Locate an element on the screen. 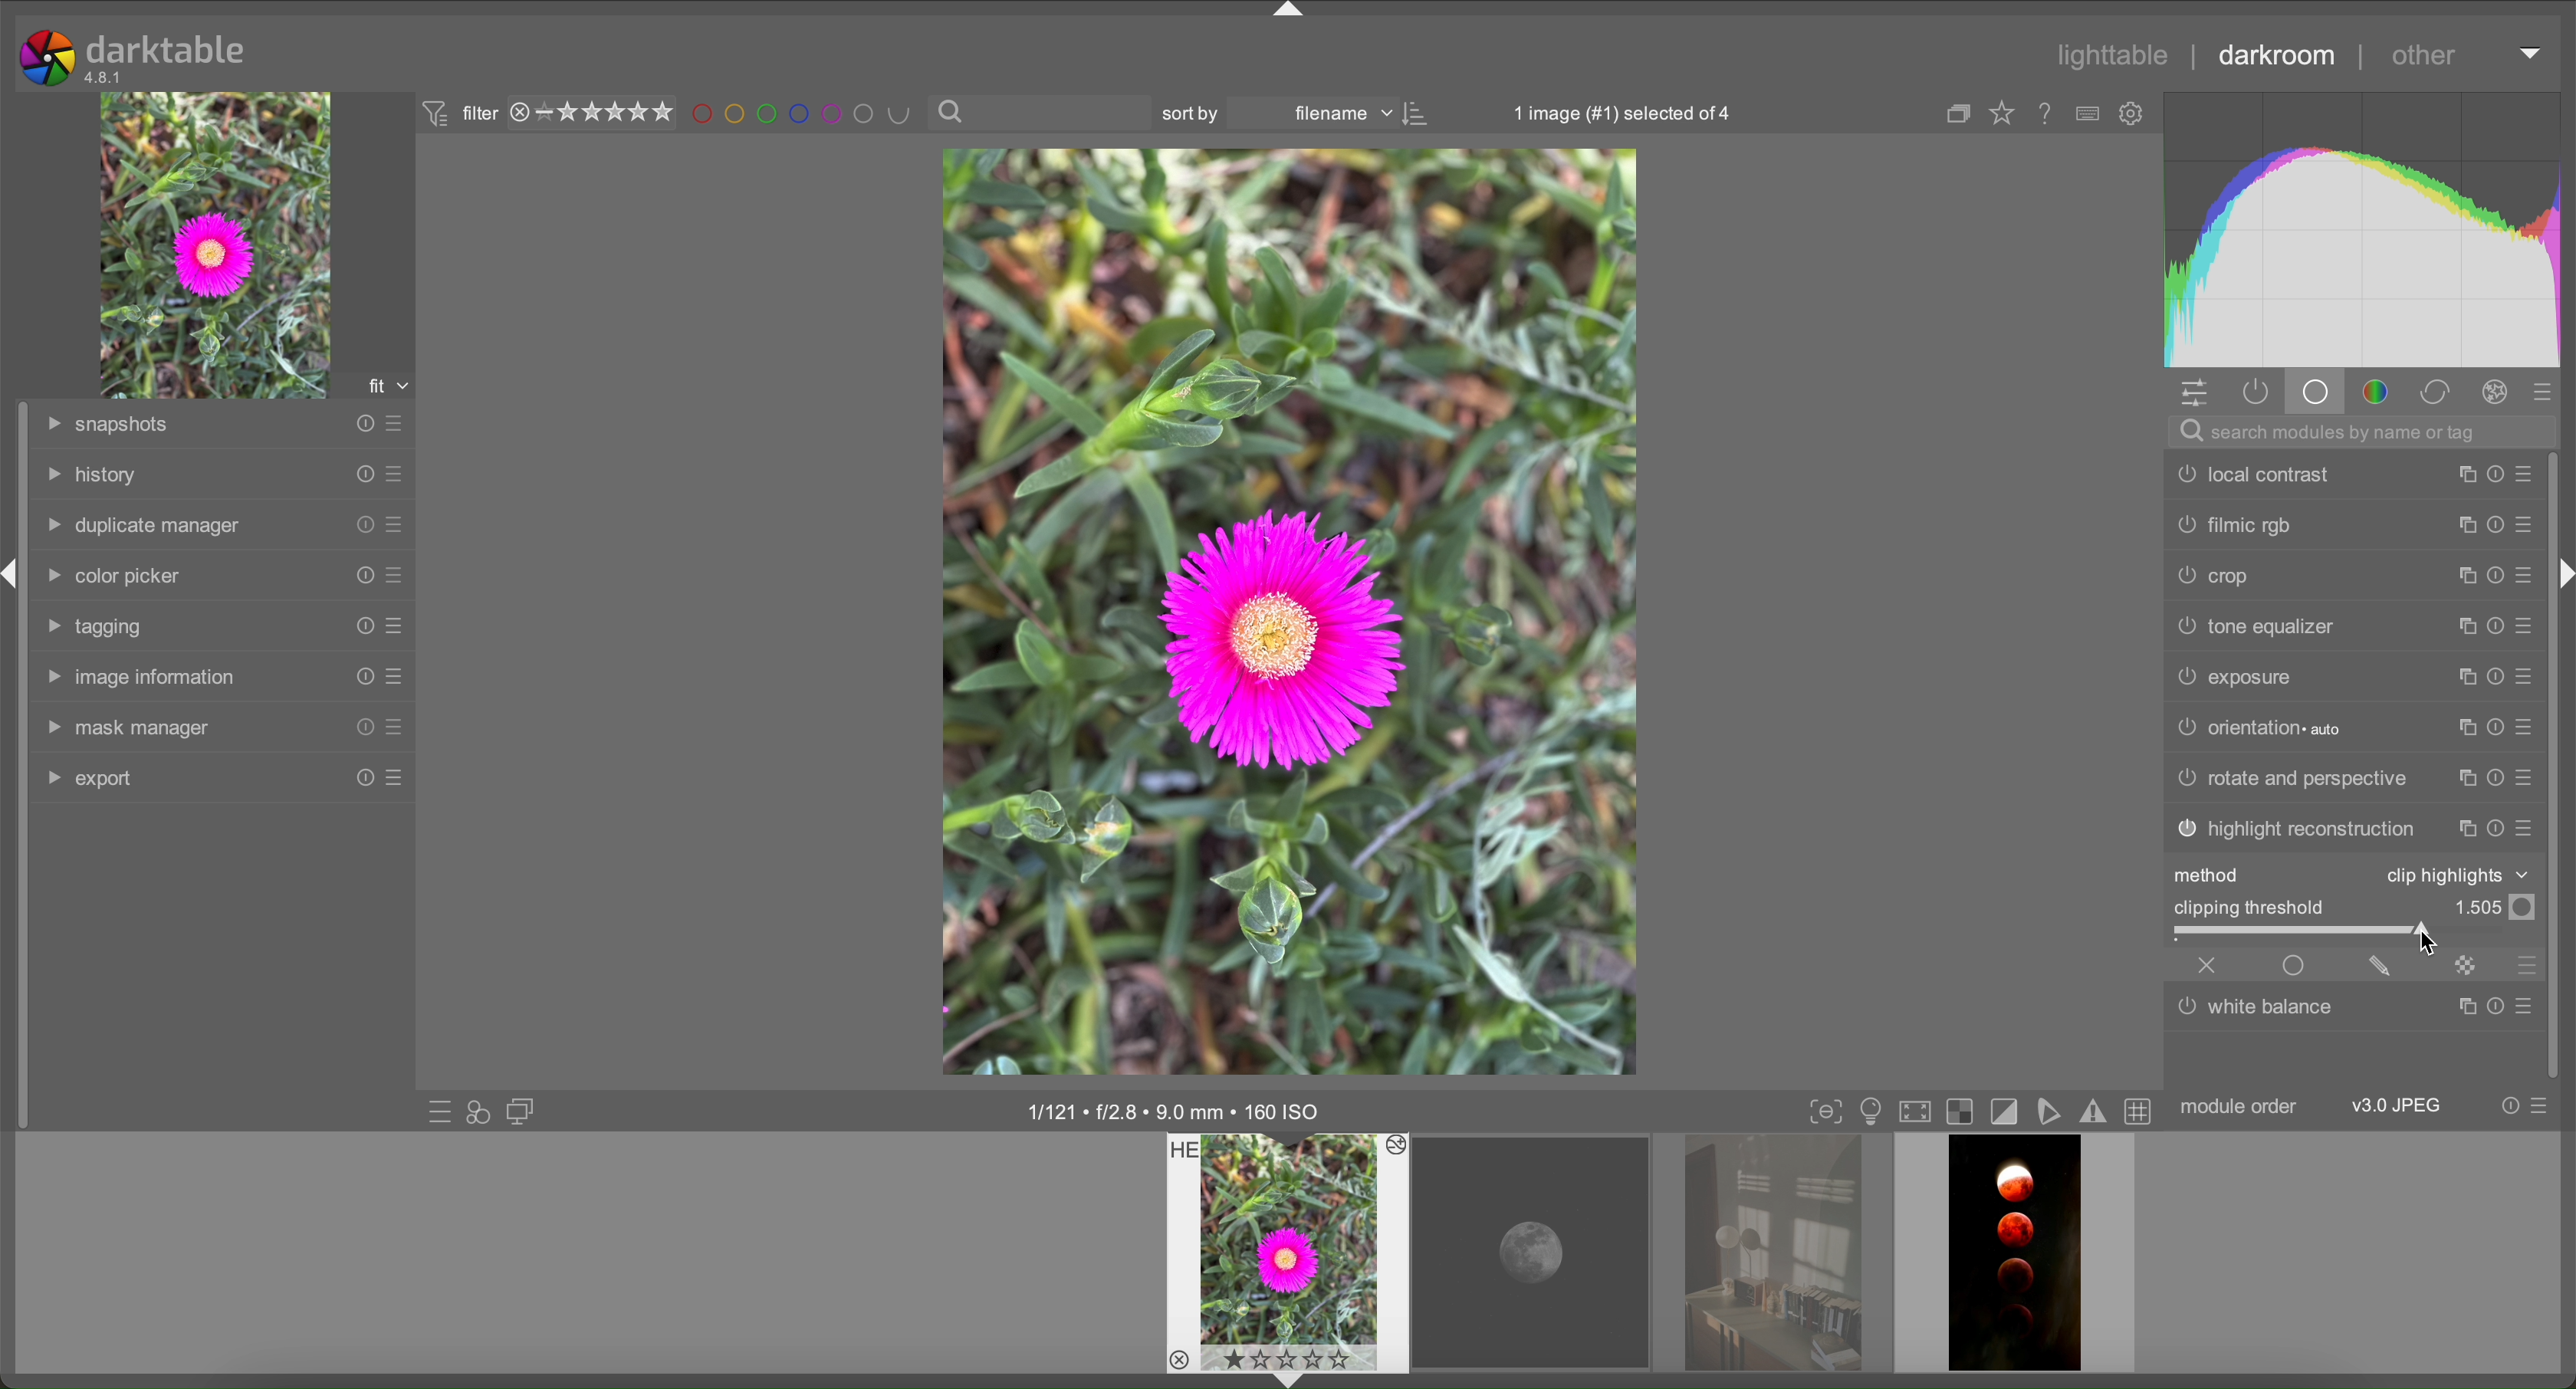 The height and width of the screenshot is (1389, 2576). presets is located at coordinates (2523, 1005).